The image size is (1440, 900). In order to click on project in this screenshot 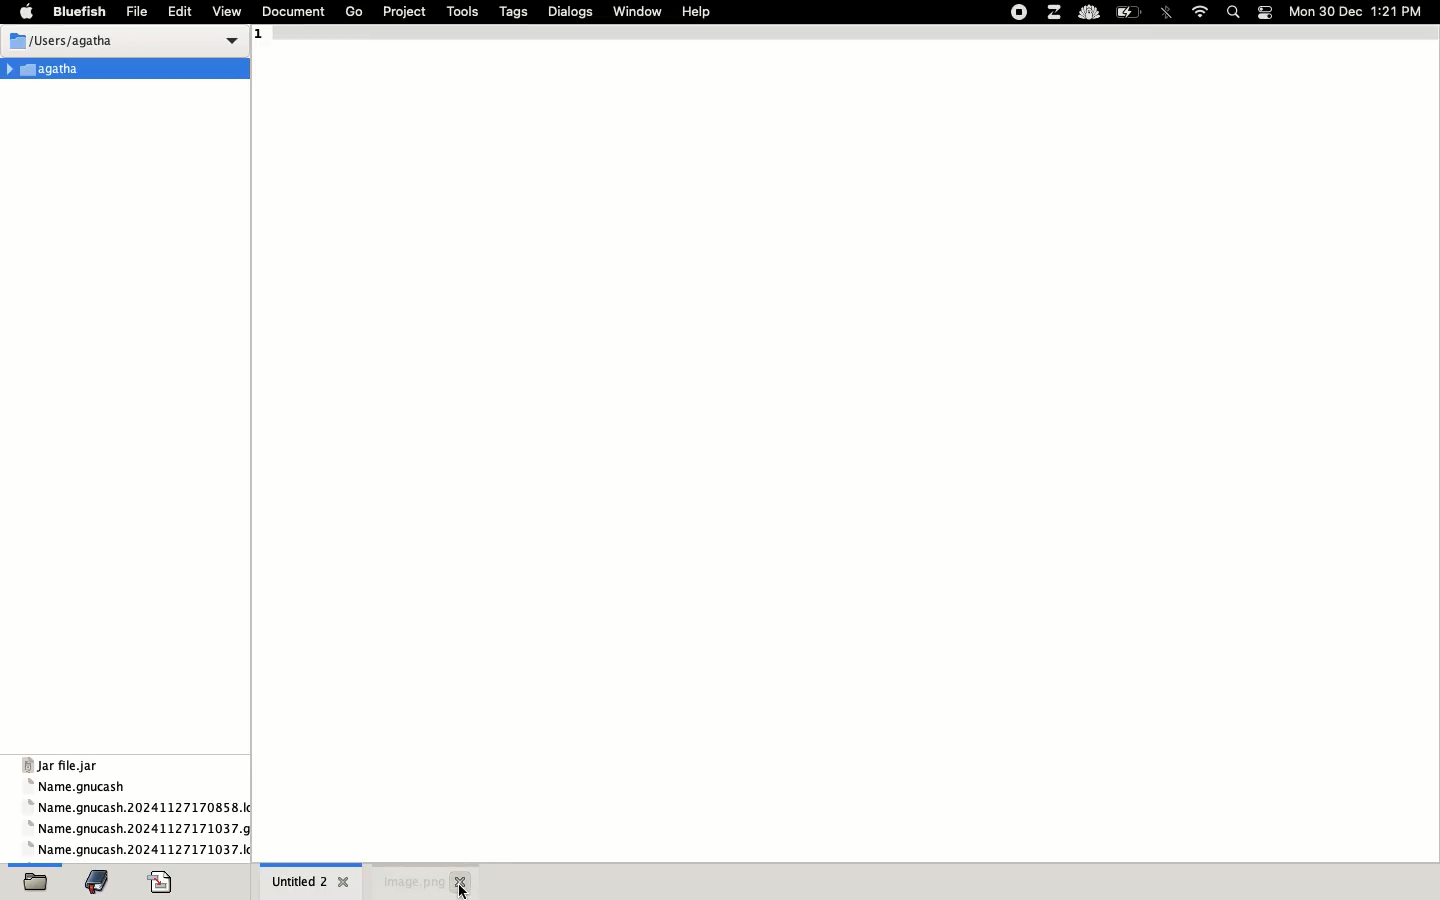, I will do `click(407, 11)`.